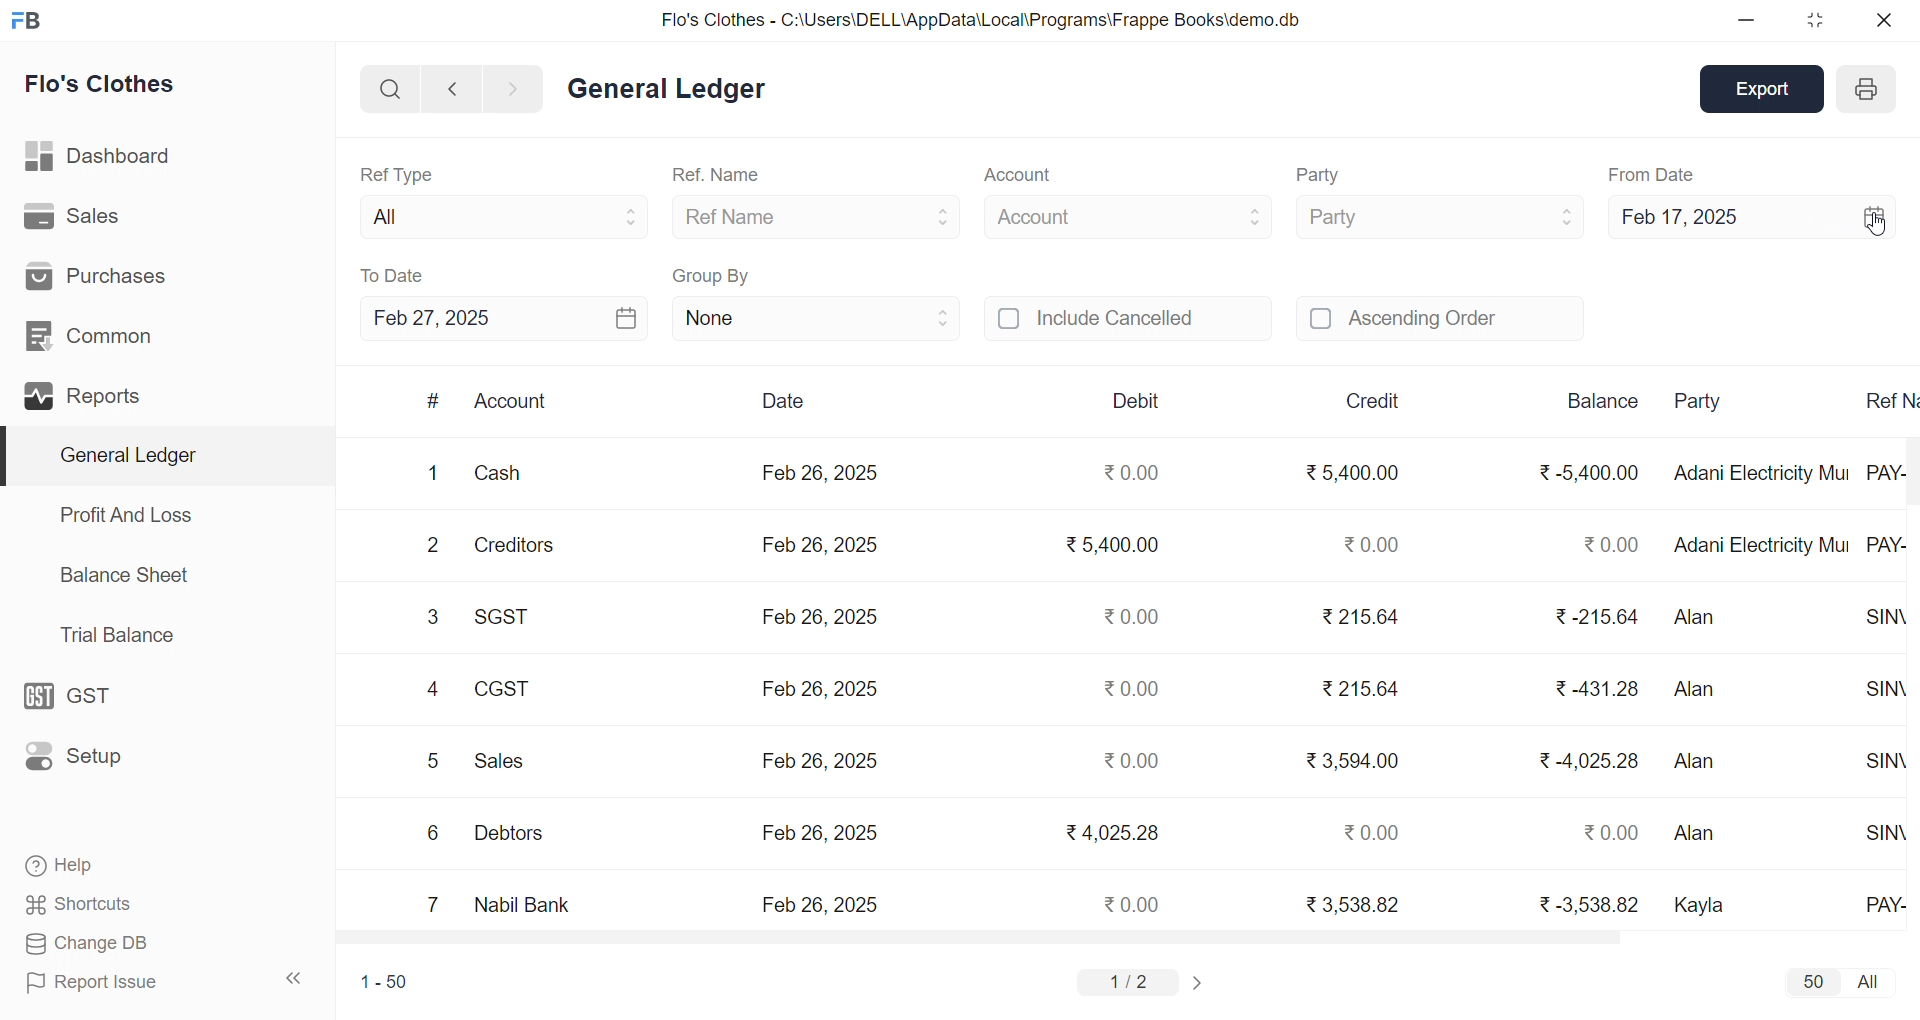 This screenshot has height=1020, width=1920. Describe the element at coordinates (394, 275) in the screenshot. I see `To Date` at that location.